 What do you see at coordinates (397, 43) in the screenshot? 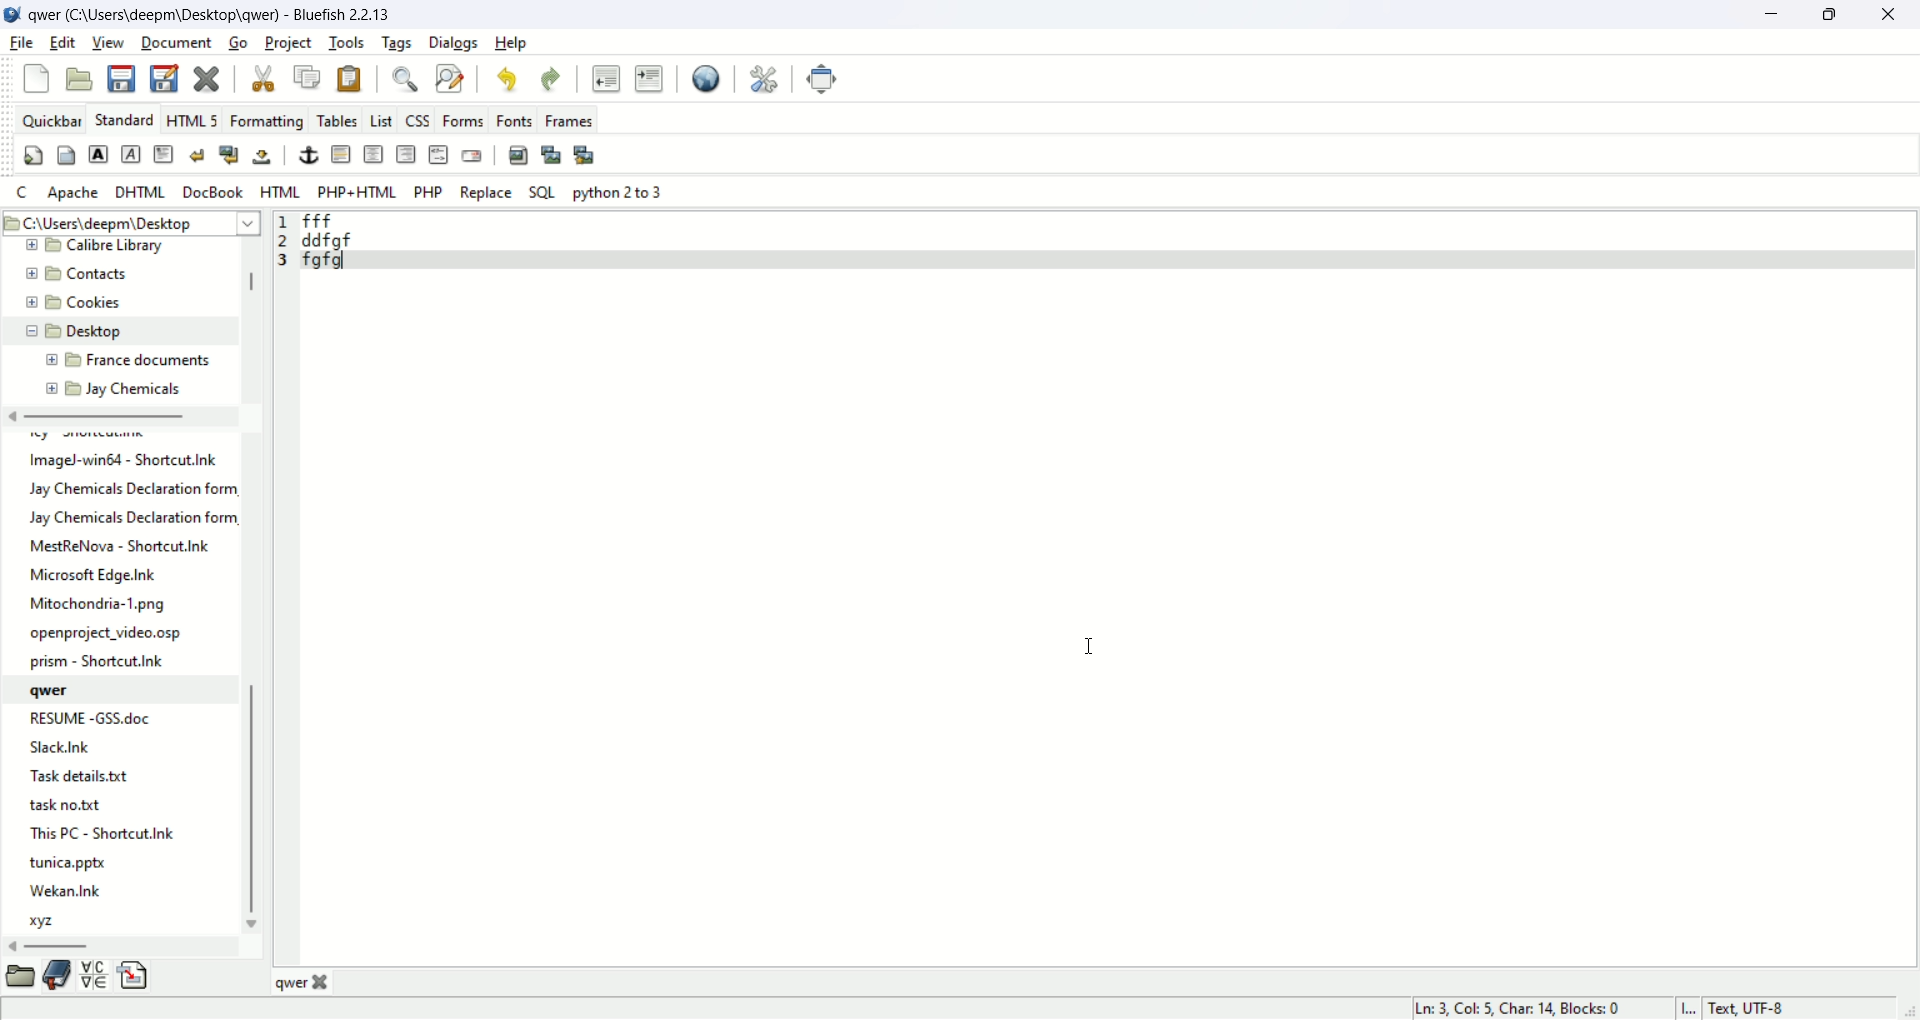
I see `tags` at bounding box center [397, 43].